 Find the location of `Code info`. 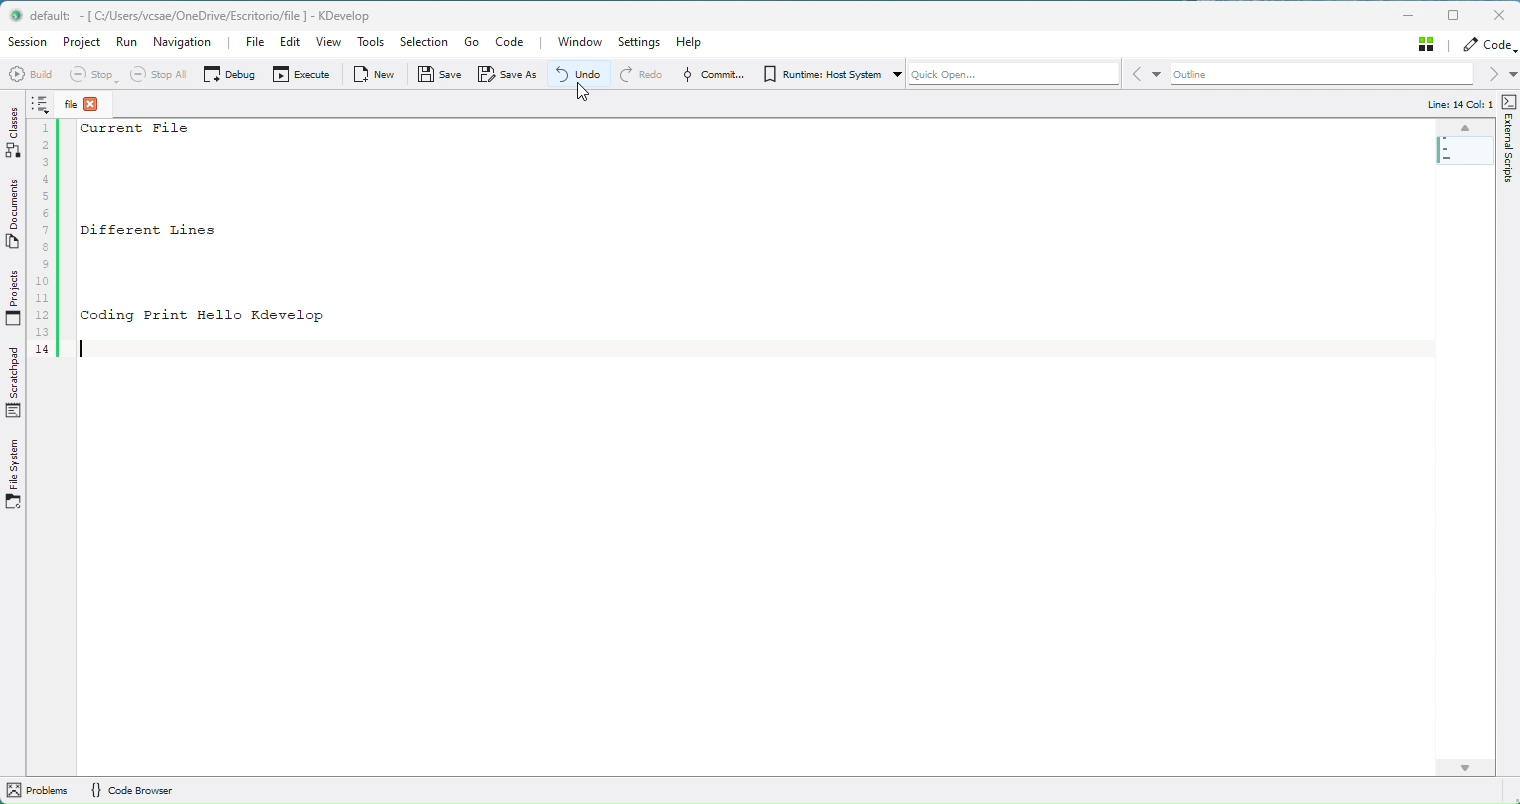

Code info is located at coordinates (1467, 106).